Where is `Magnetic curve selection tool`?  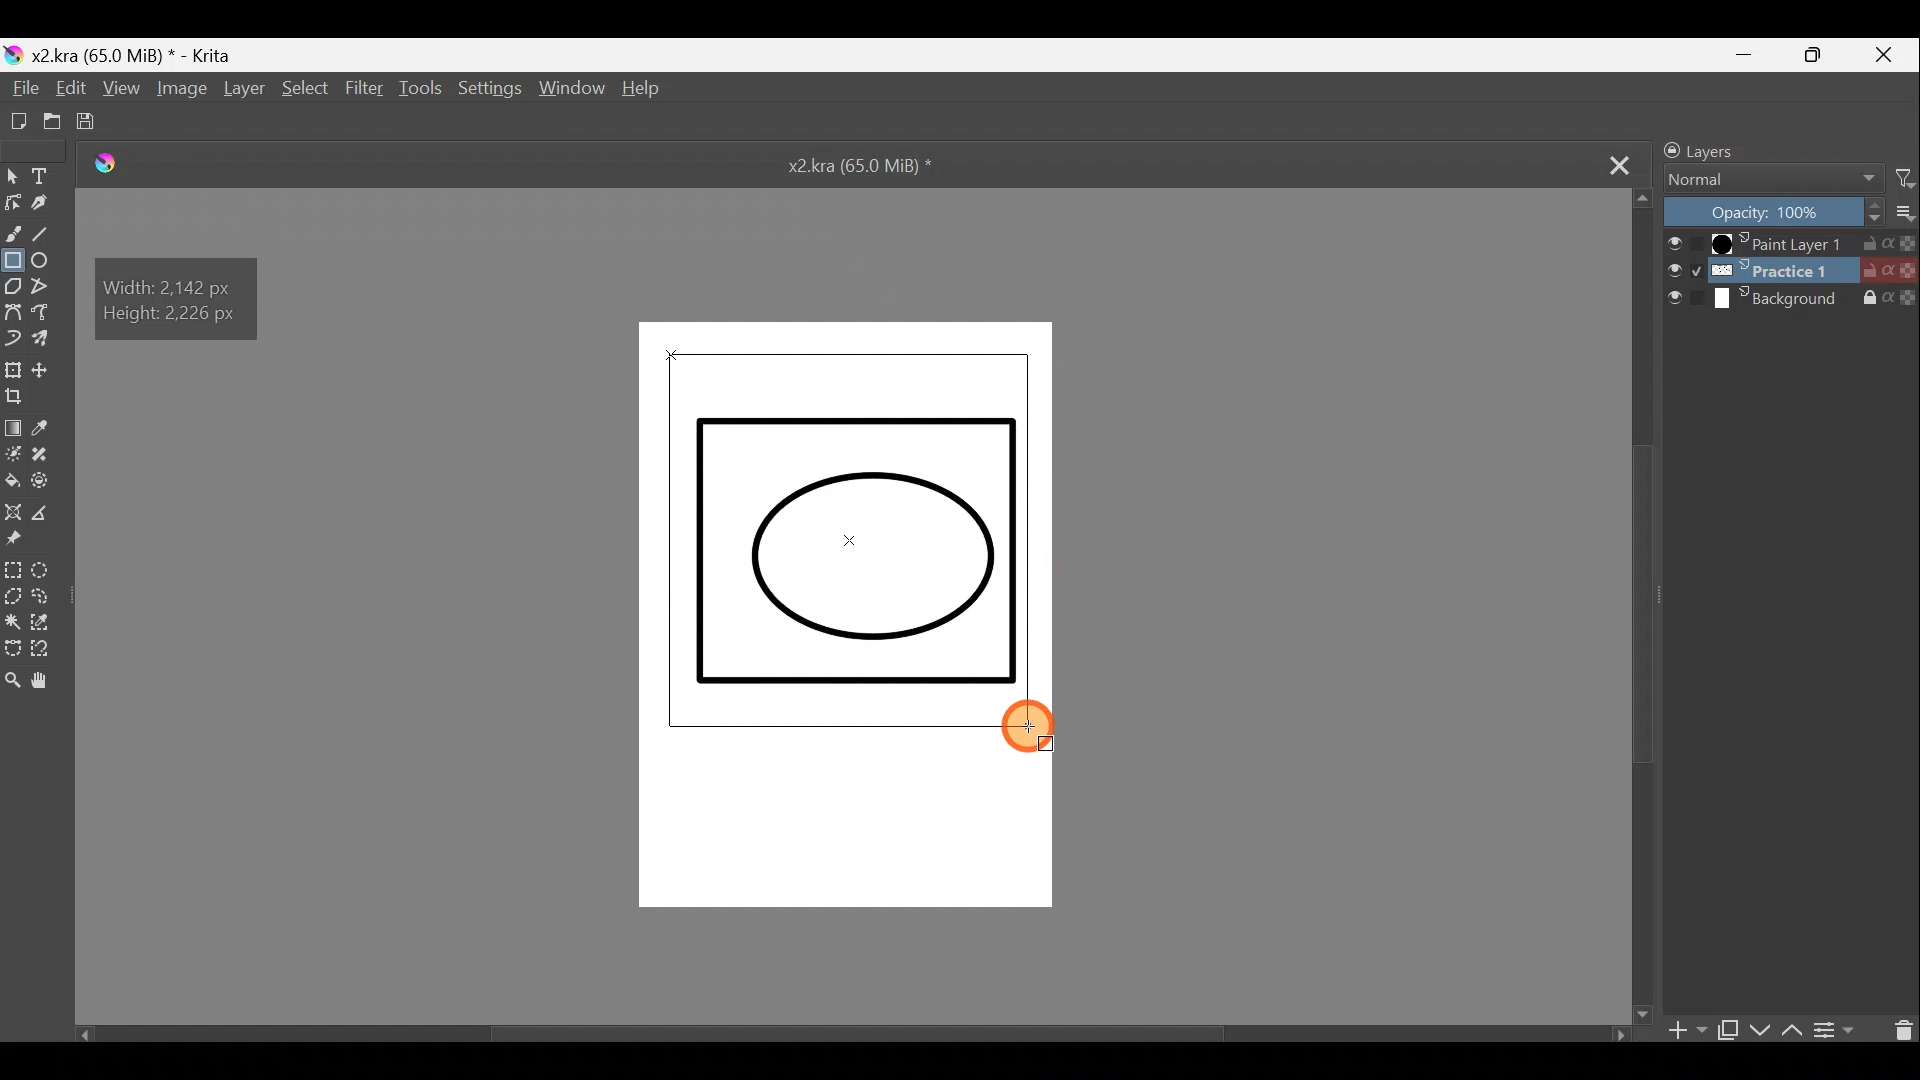 Magnetic curve selection tool is located at coordinates (47, 651).